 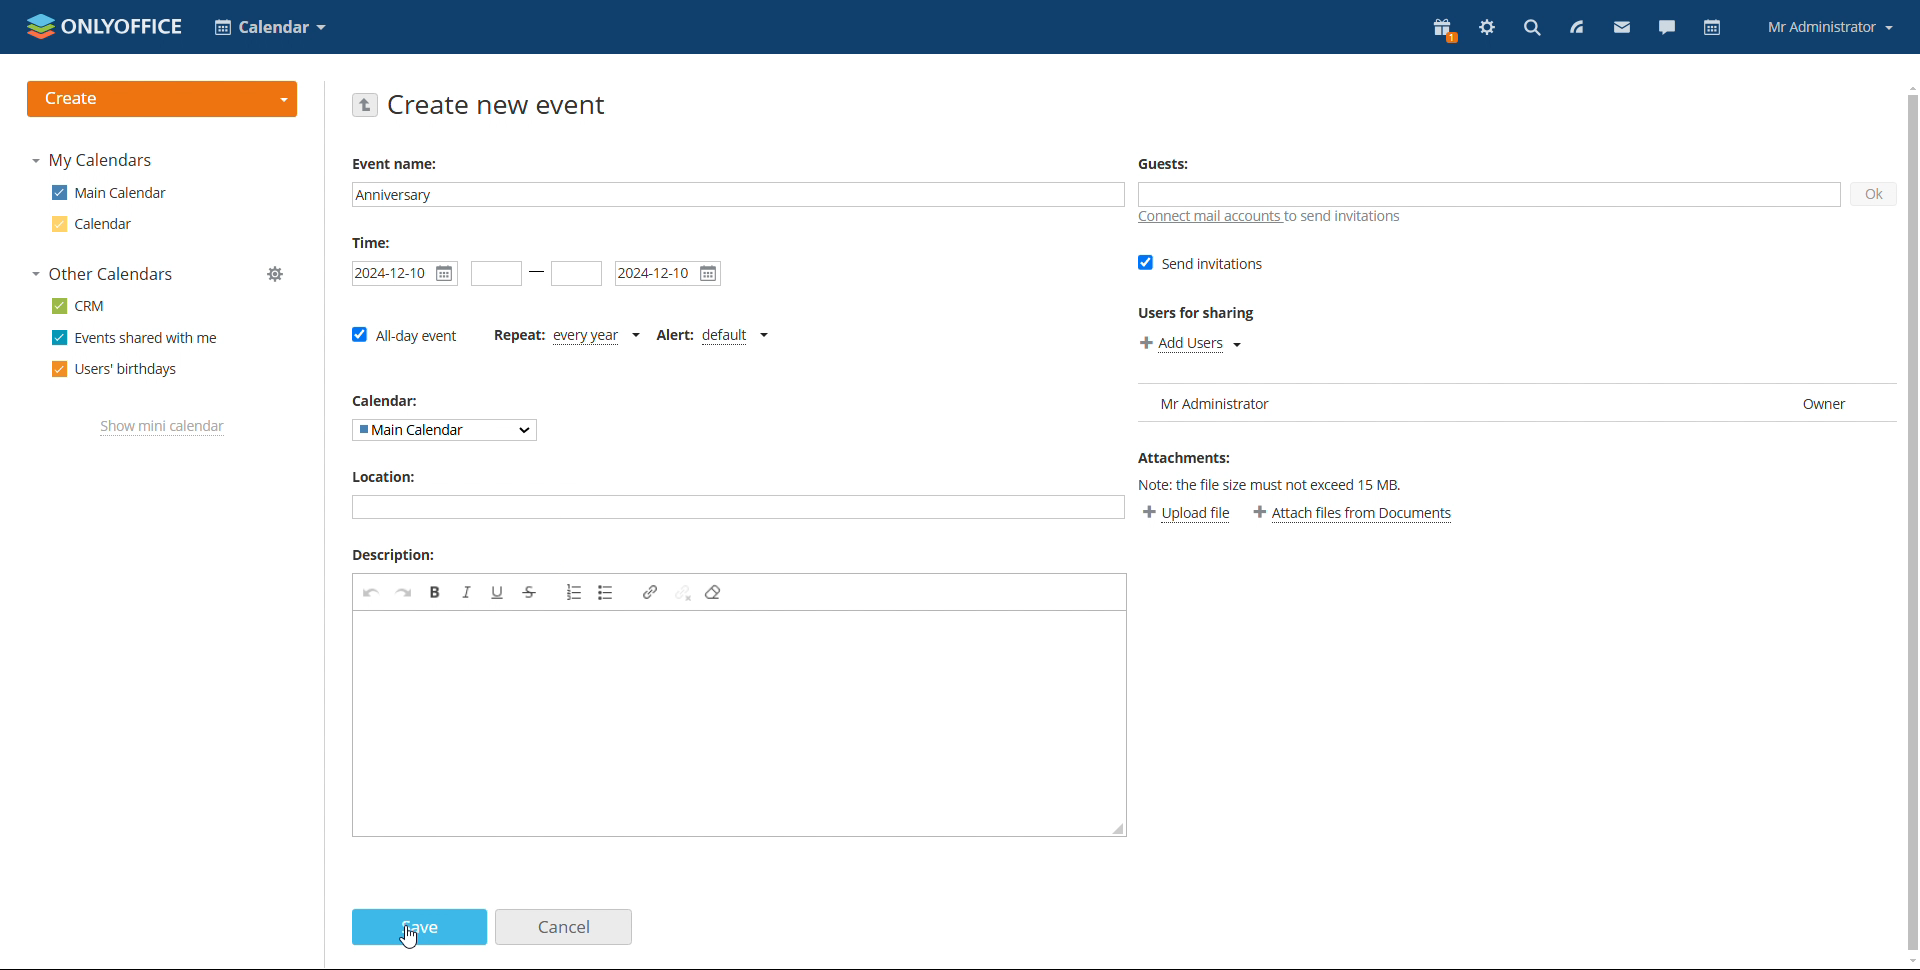 I want to click on account, so click(x=1830, y=26).